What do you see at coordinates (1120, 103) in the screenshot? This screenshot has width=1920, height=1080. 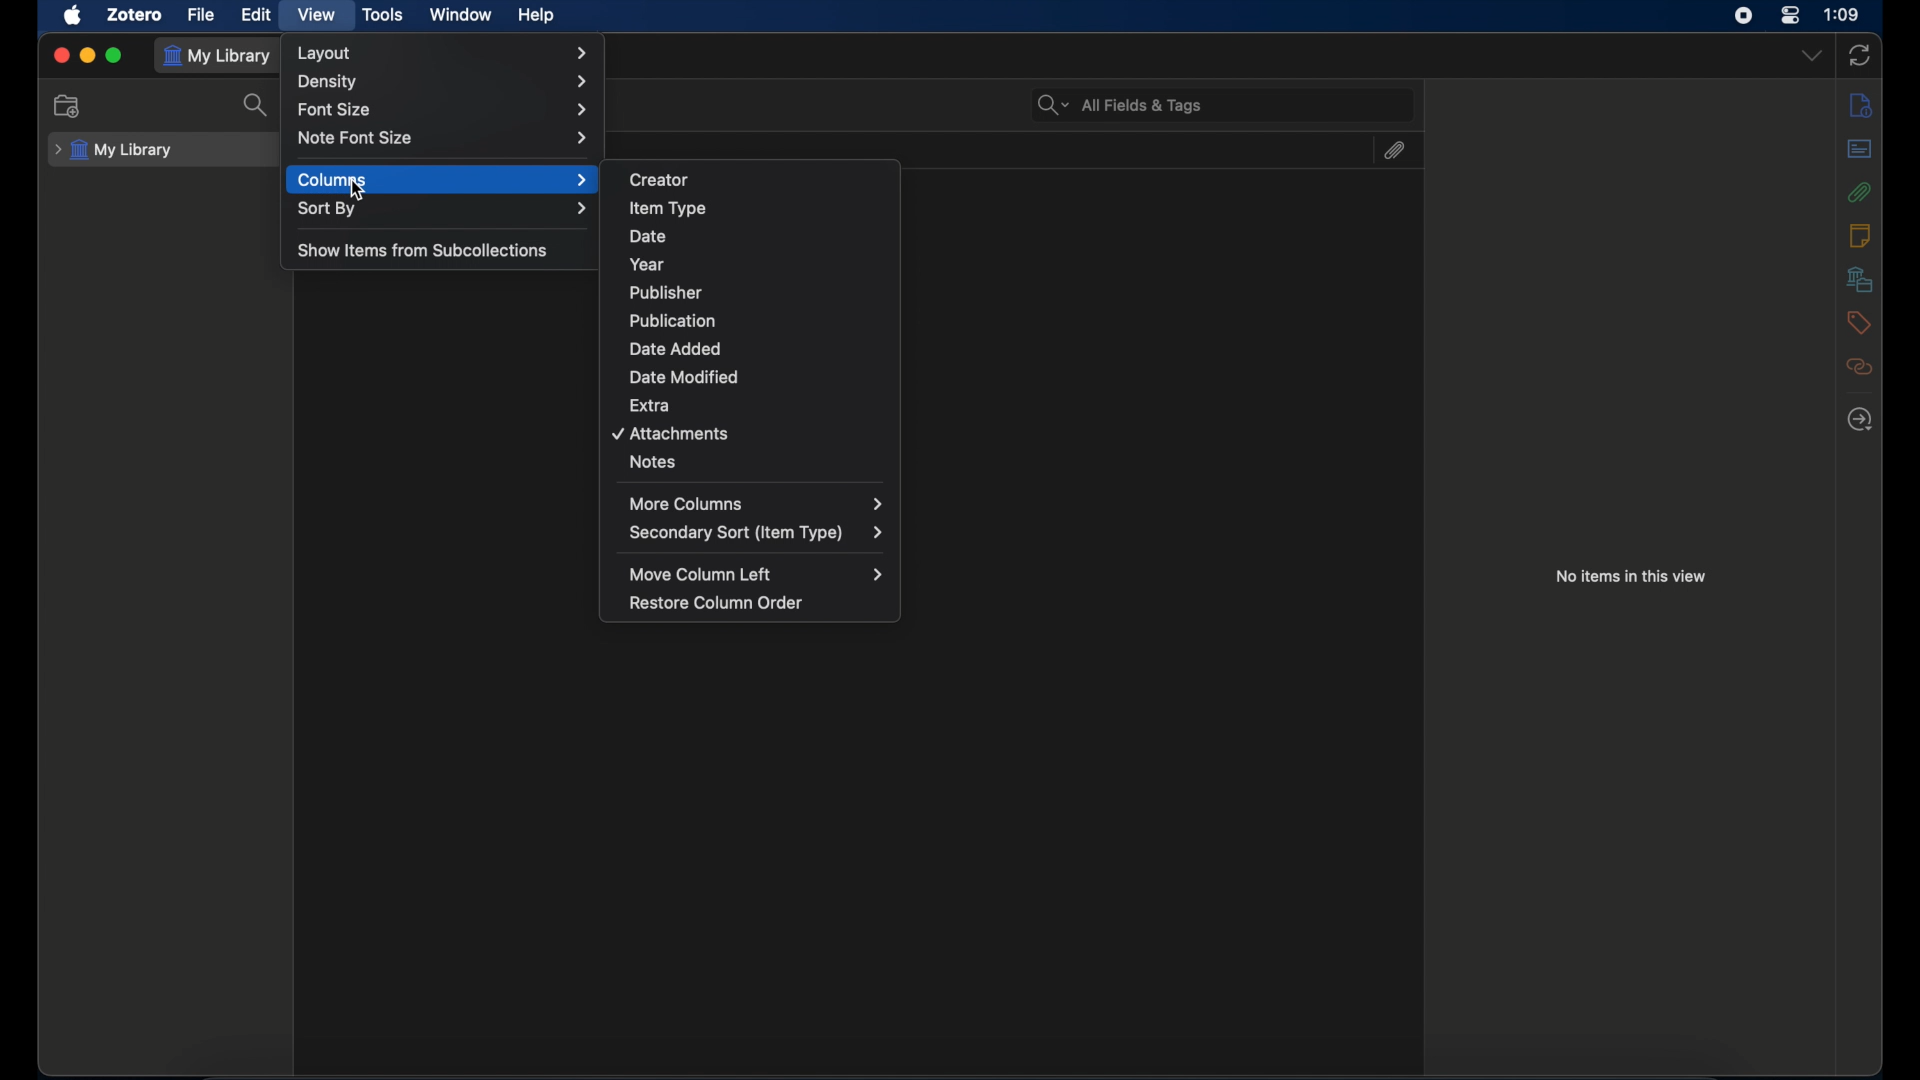 I see `search bar` at bounding box center [1120, 103].